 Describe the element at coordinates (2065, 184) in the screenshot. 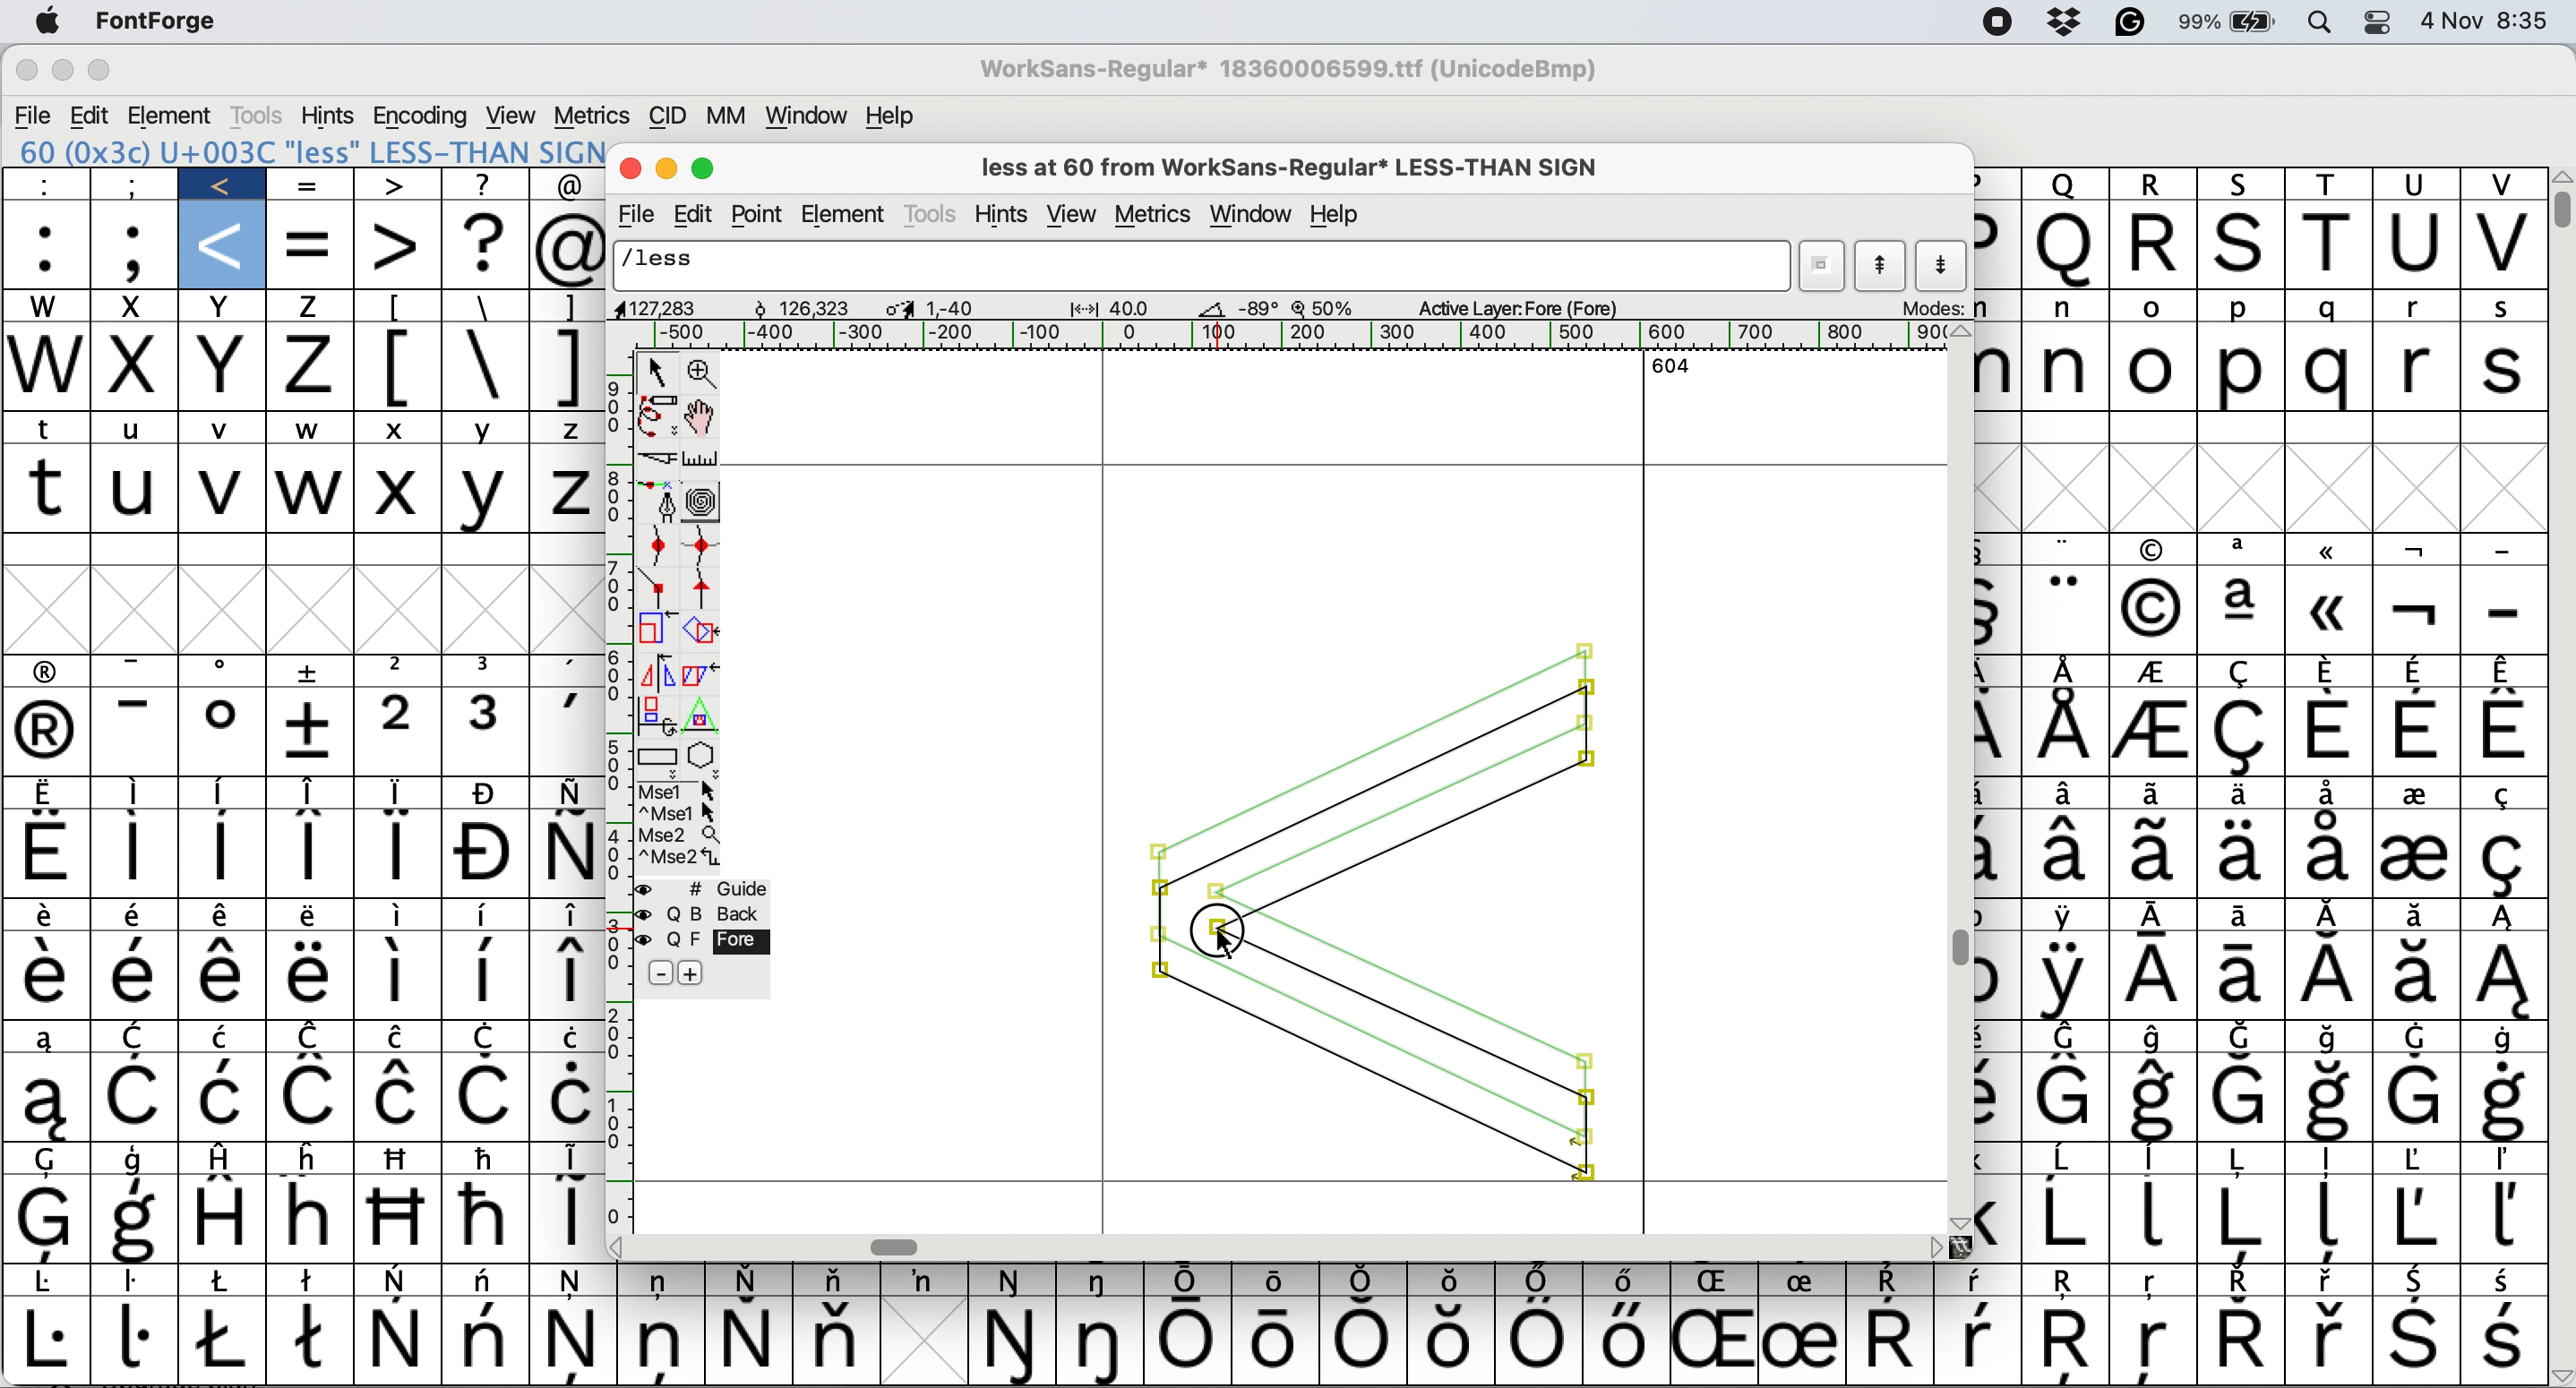

I see `q` at that location.